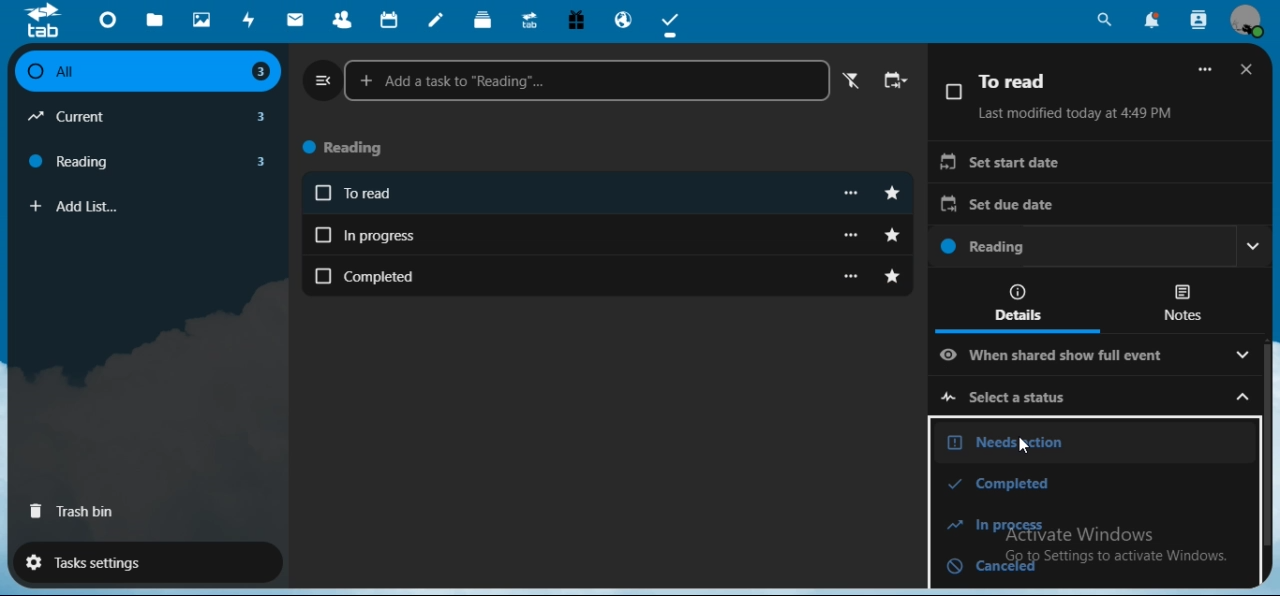  I want to click on view profile, so click(1250, 24).